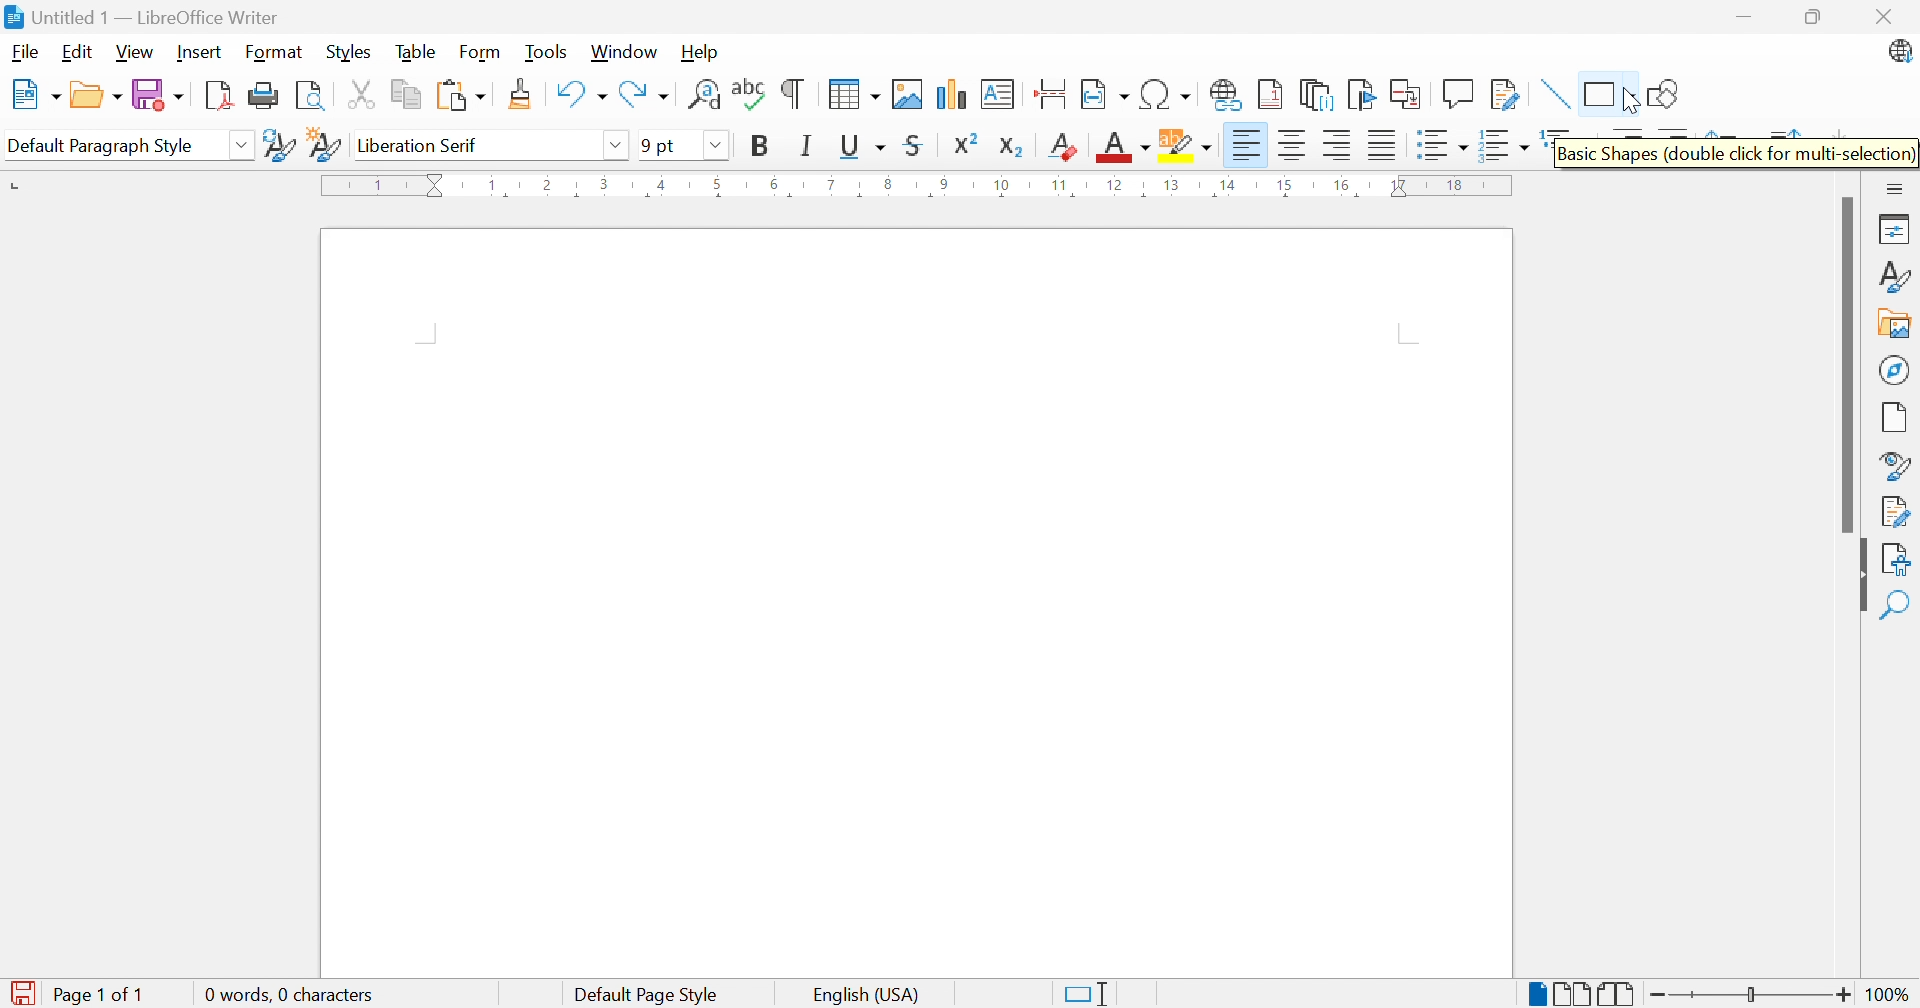  What do you see at coordinates (1745, 995) in the screenshot?
I see `Slider` at bounding box center [1745, 995].